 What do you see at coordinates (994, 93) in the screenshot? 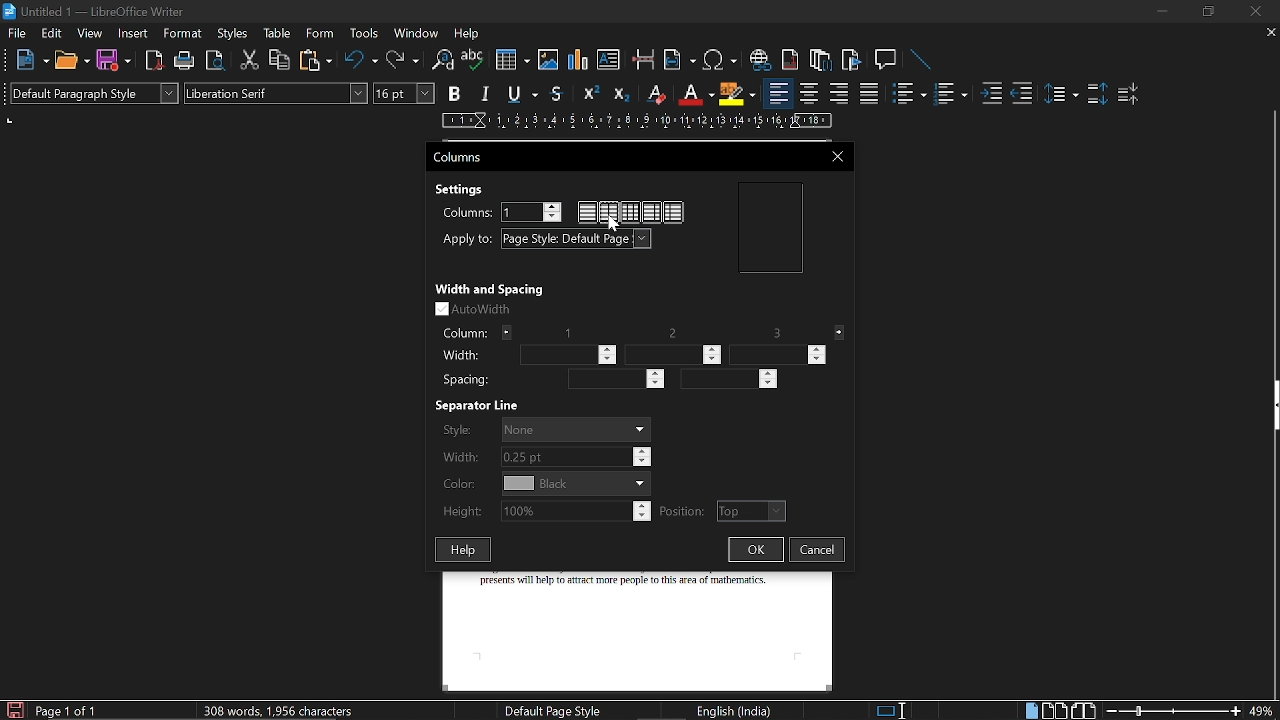
I see `Increase indent` at bounding box center [994, 93].